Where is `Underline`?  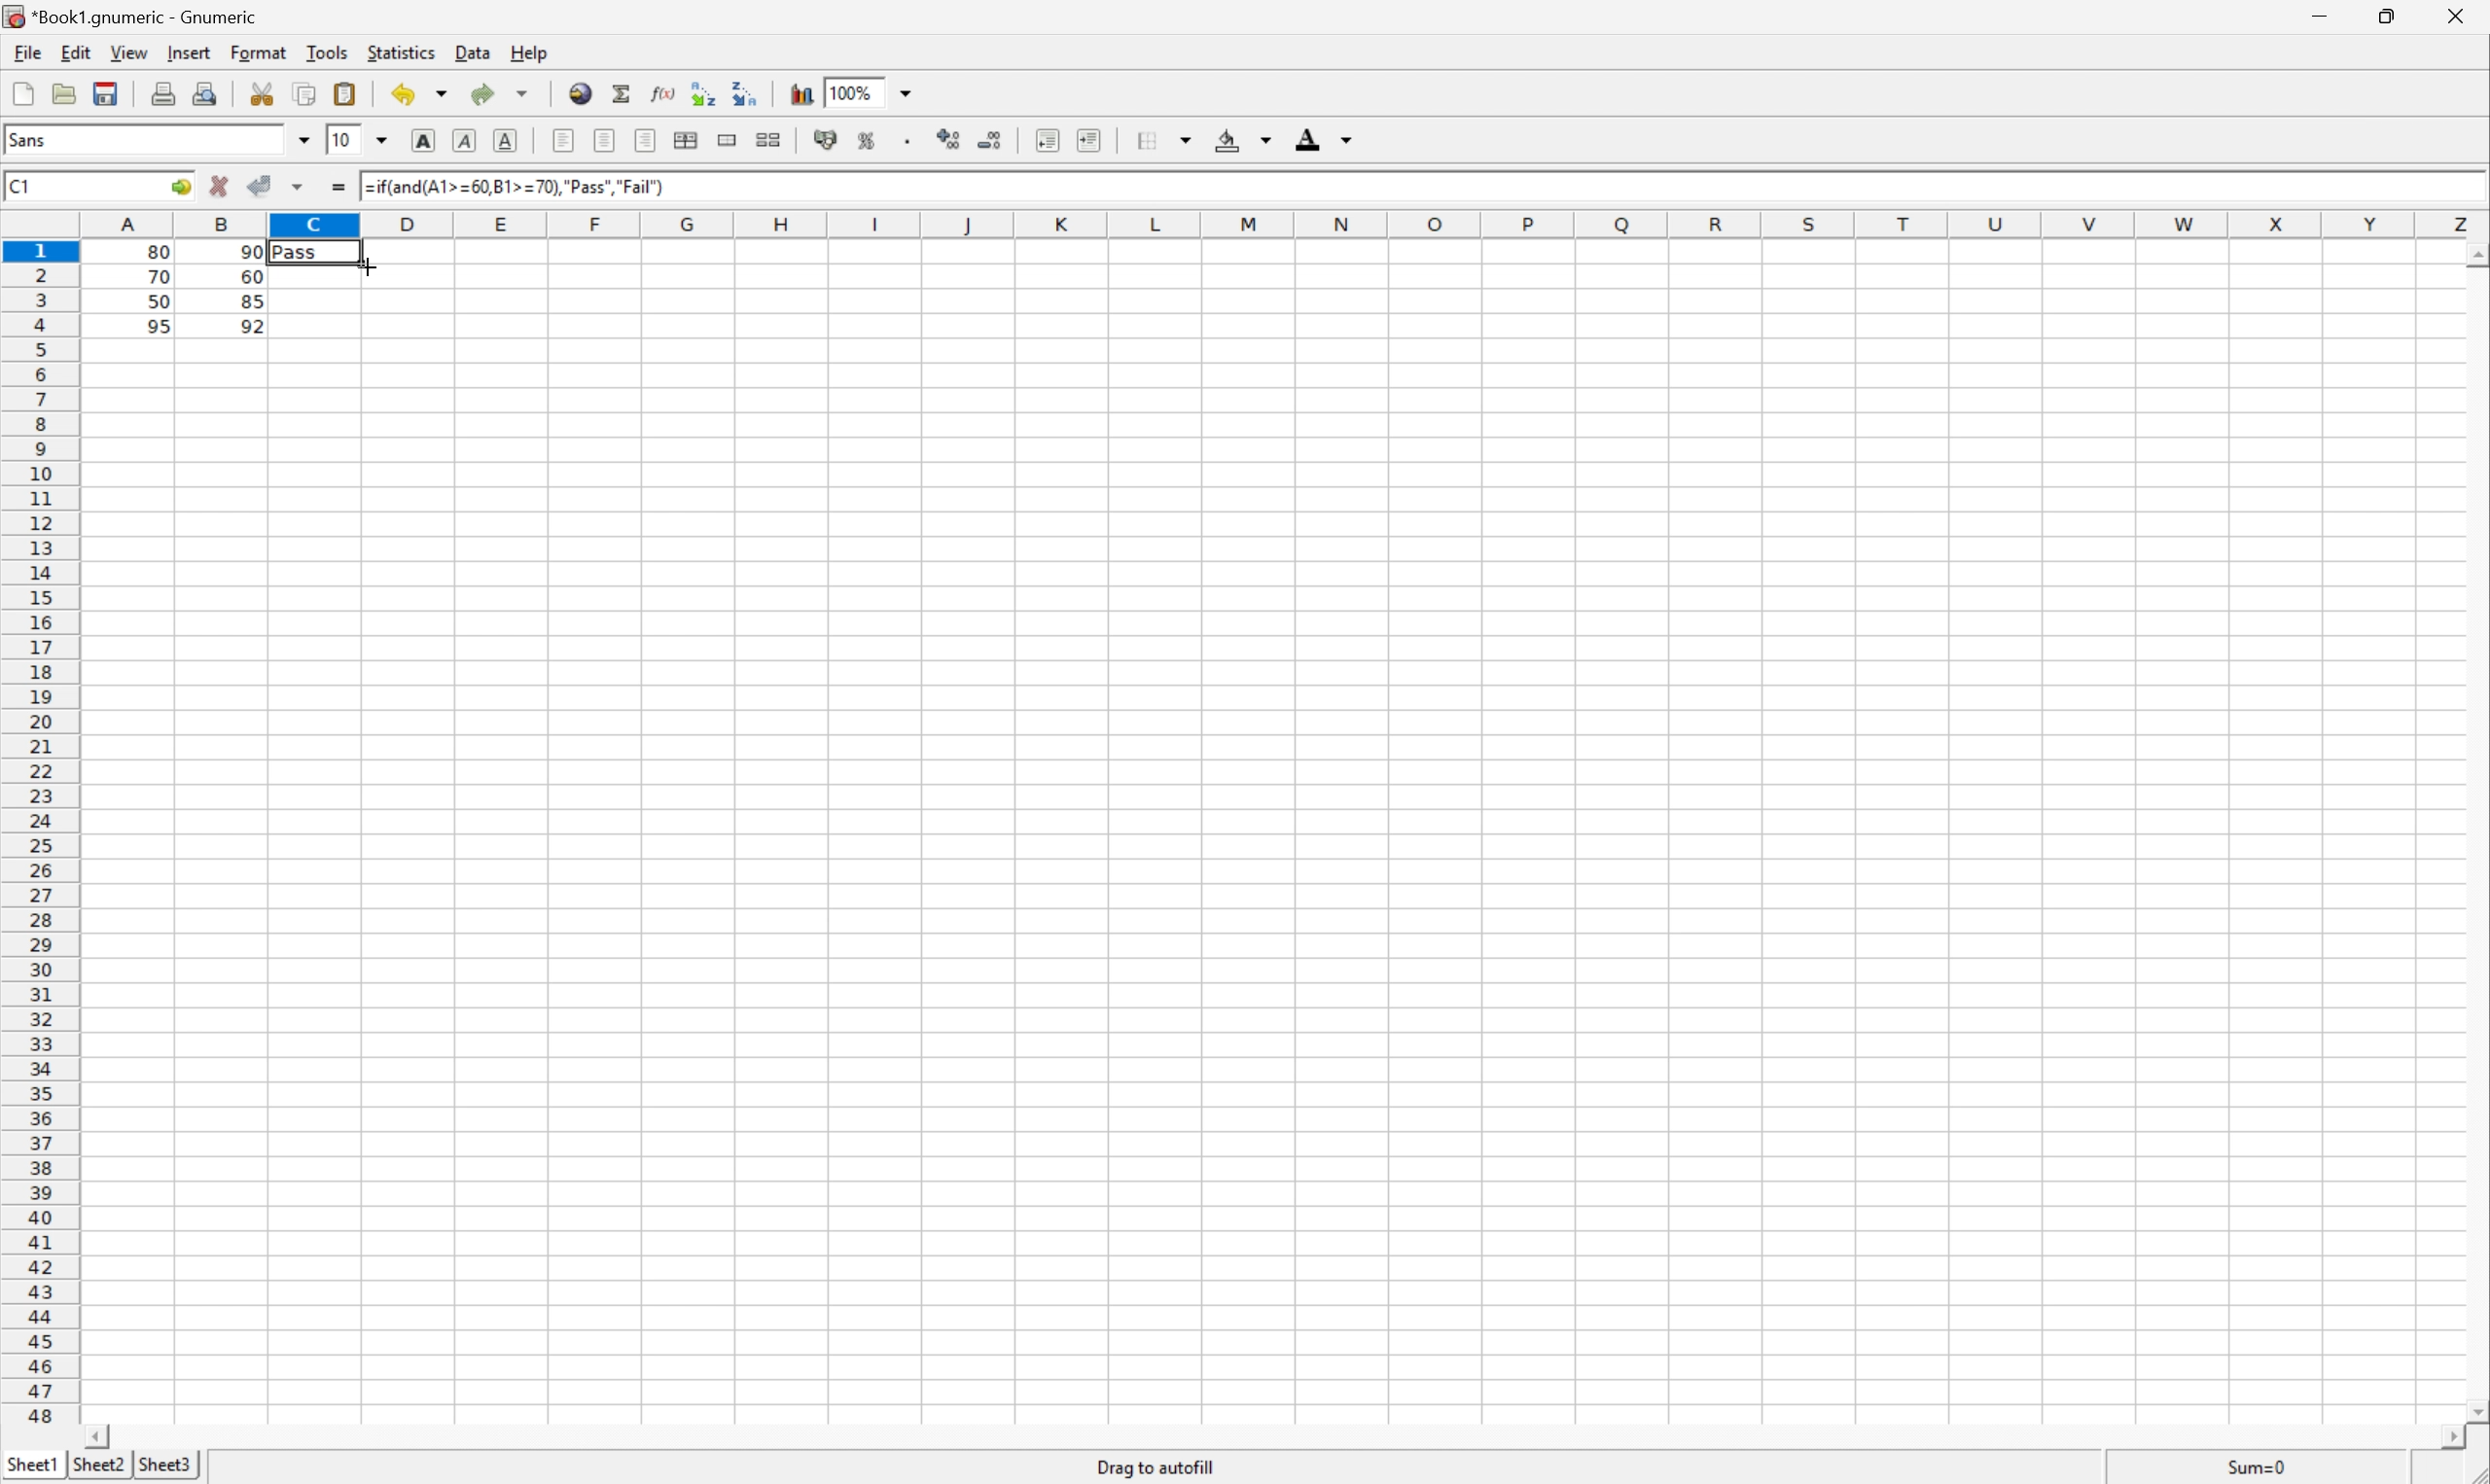 Underline is located at coordinates (508, 140).